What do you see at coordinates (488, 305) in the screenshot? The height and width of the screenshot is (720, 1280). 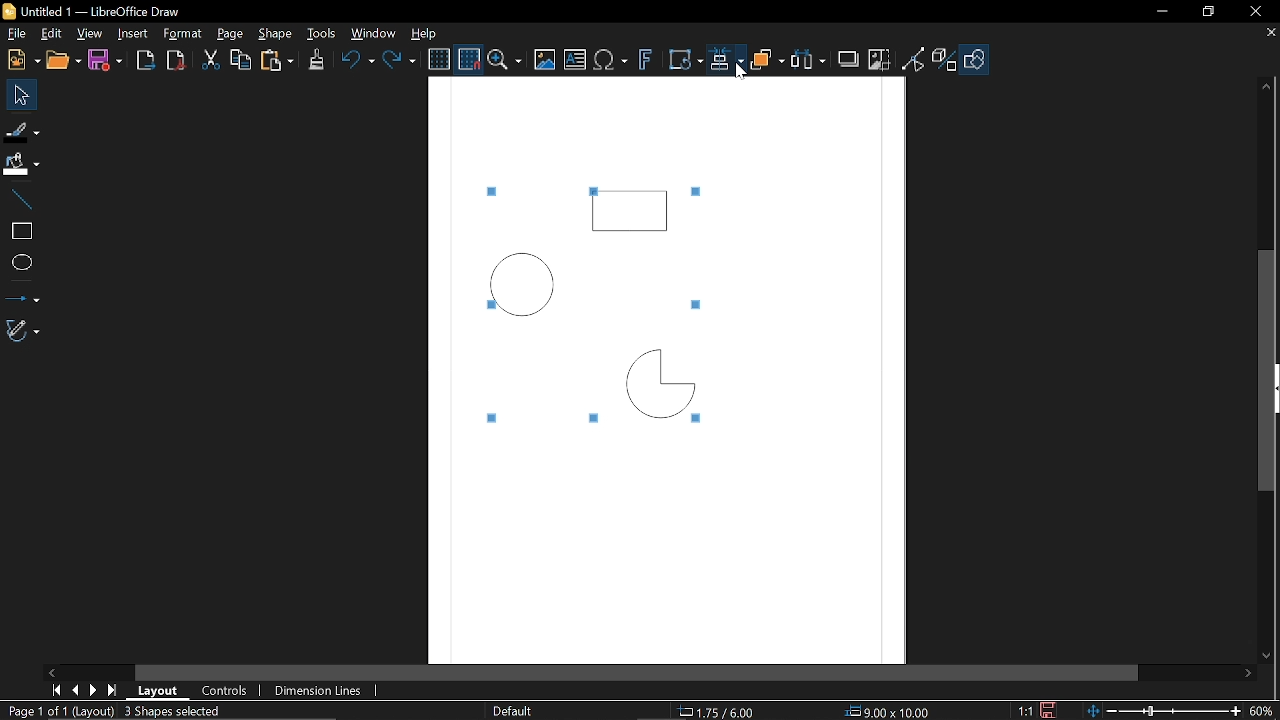 I see `Tiny square marked around the selected objects` at bounding box center [488, 305].